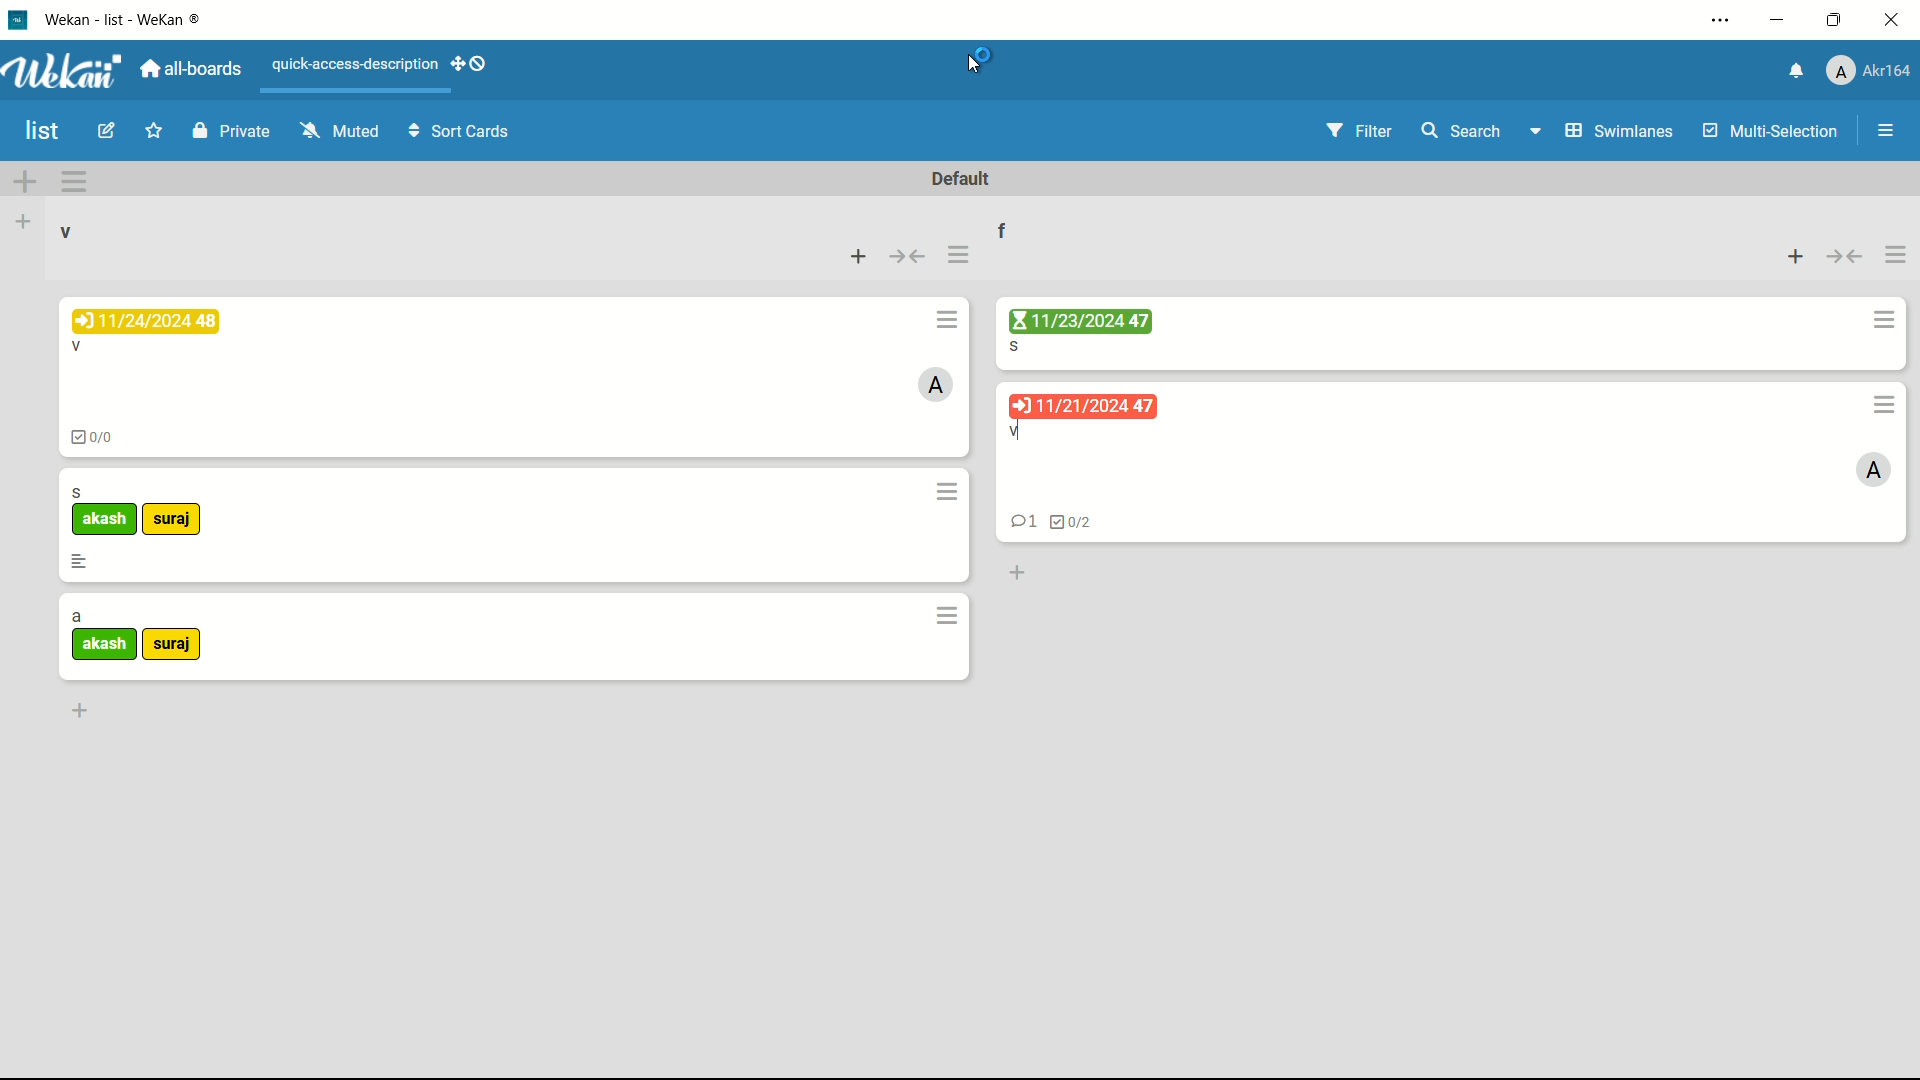 Image resolution: width=1920 pixels, height=1080 pixels. I want to click on cursor, so click(976, 61).